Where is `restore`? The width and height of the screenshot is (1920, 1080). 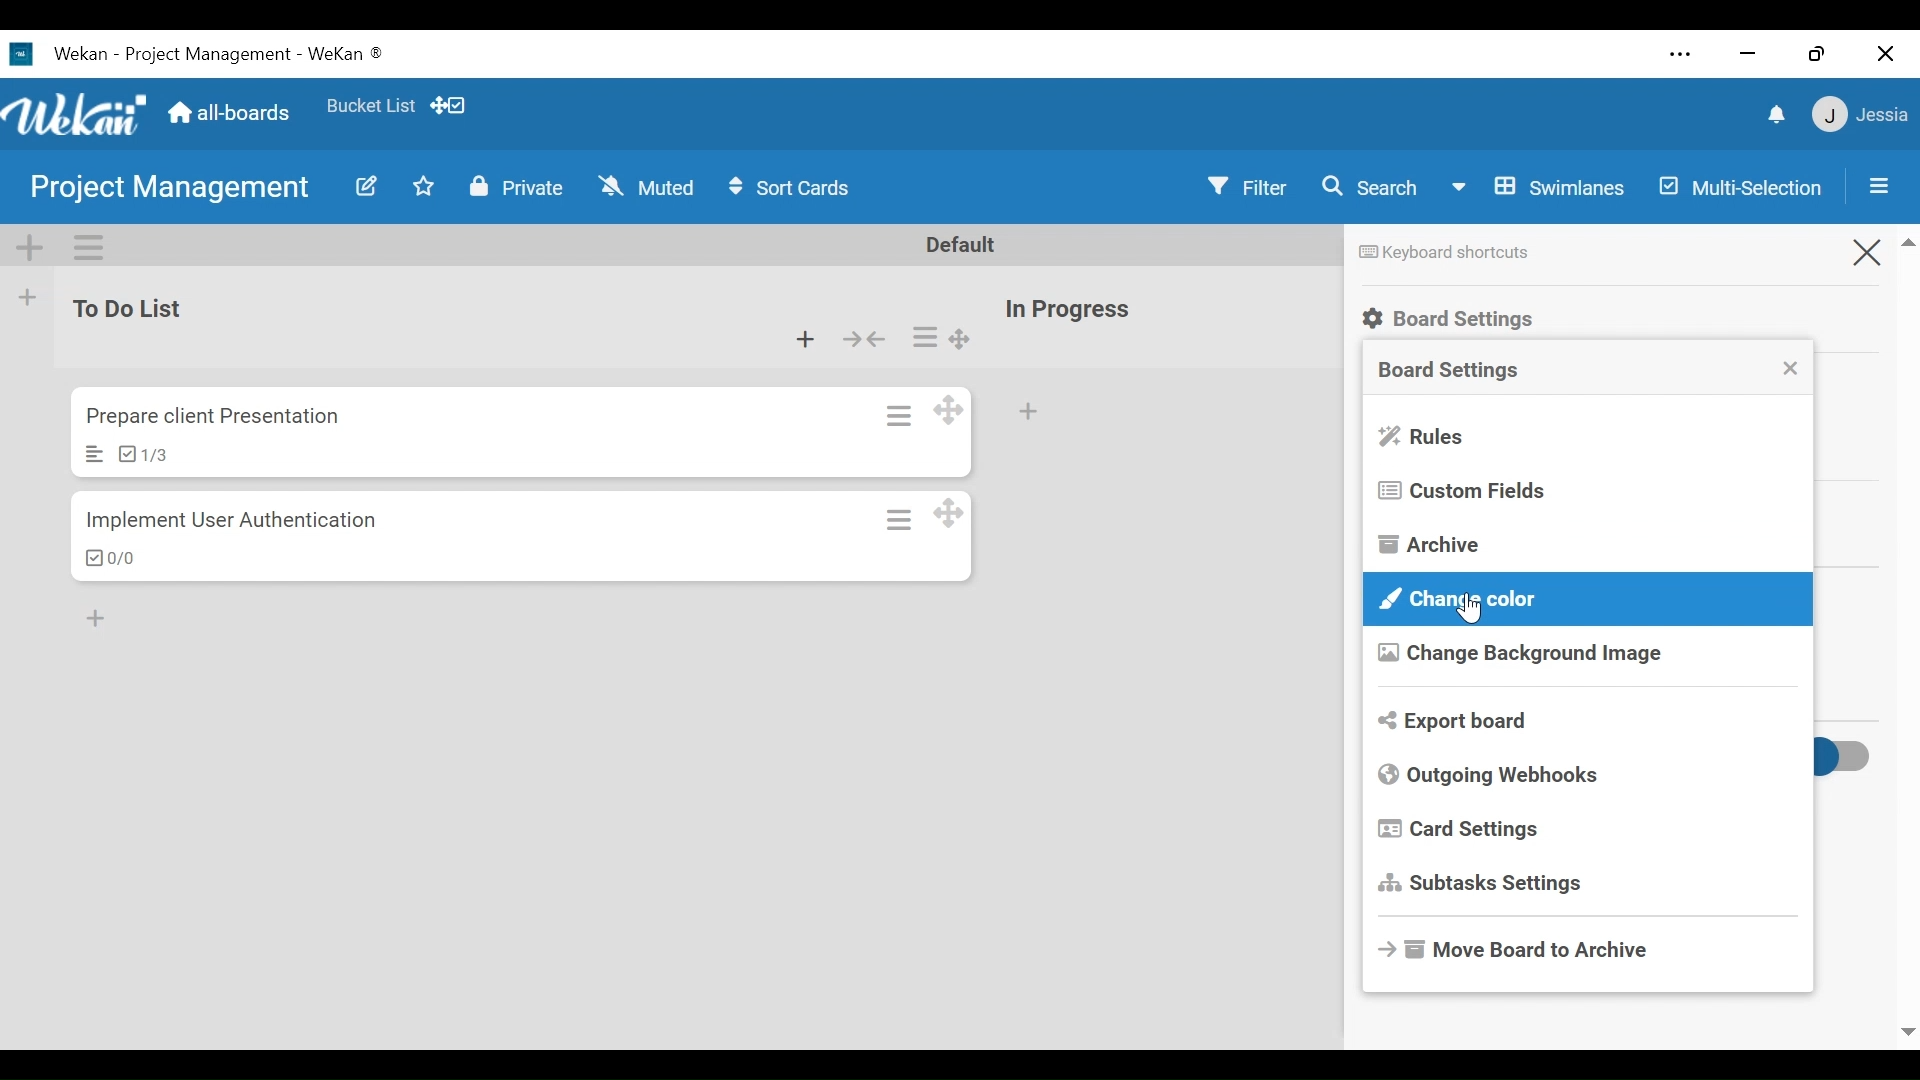
restore is located at coordinates (1819, 54).